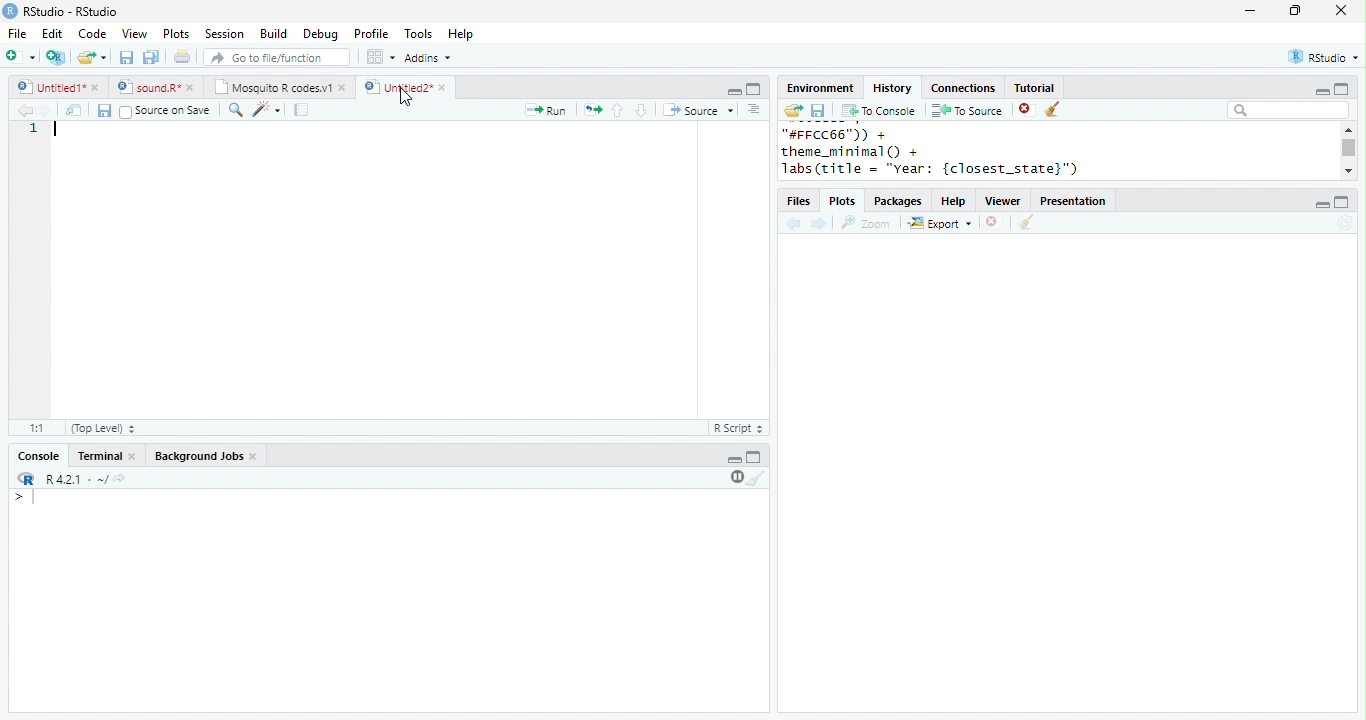 This screenshot has height=720, width=1366. I want to click on Code, so click(93, 33).